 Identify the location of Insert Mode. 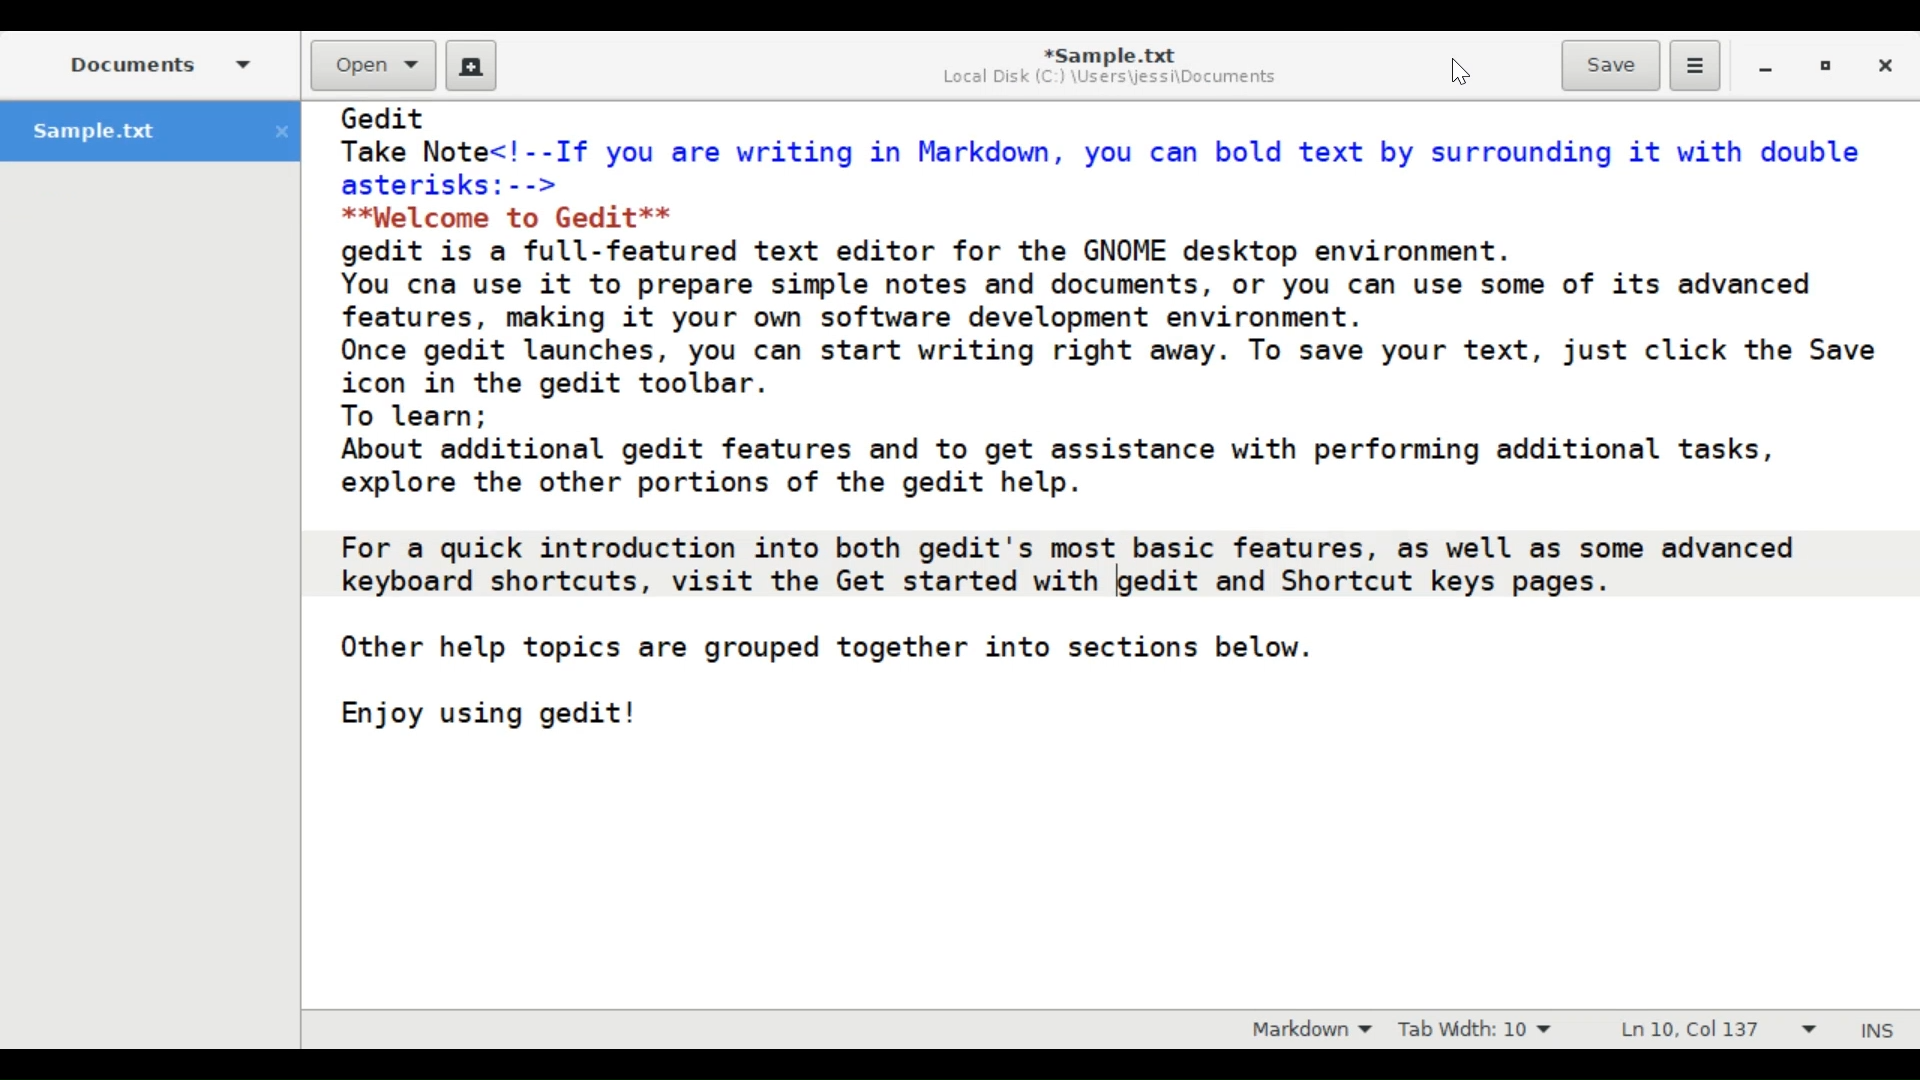
(1876, 1029).